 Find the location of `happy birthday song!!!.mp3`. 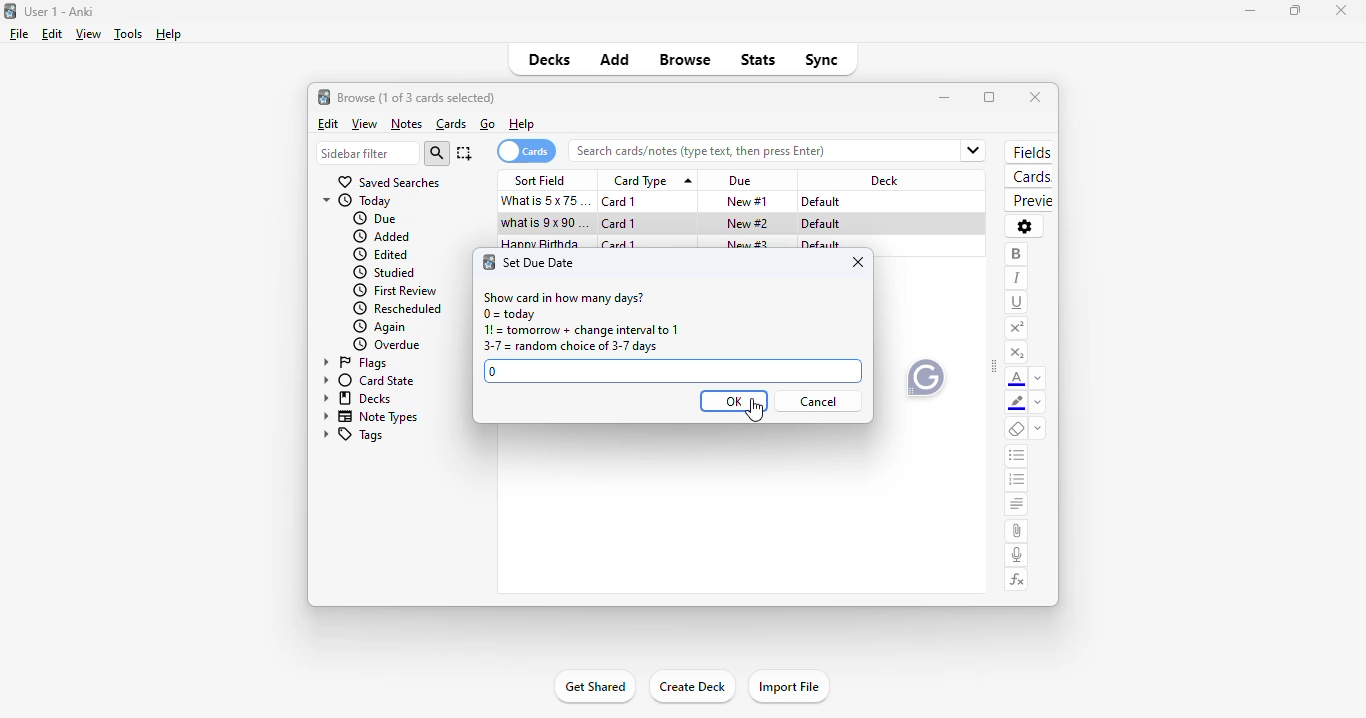

happy birthday song!!!.mp3 is located at coordinates (545, 245).